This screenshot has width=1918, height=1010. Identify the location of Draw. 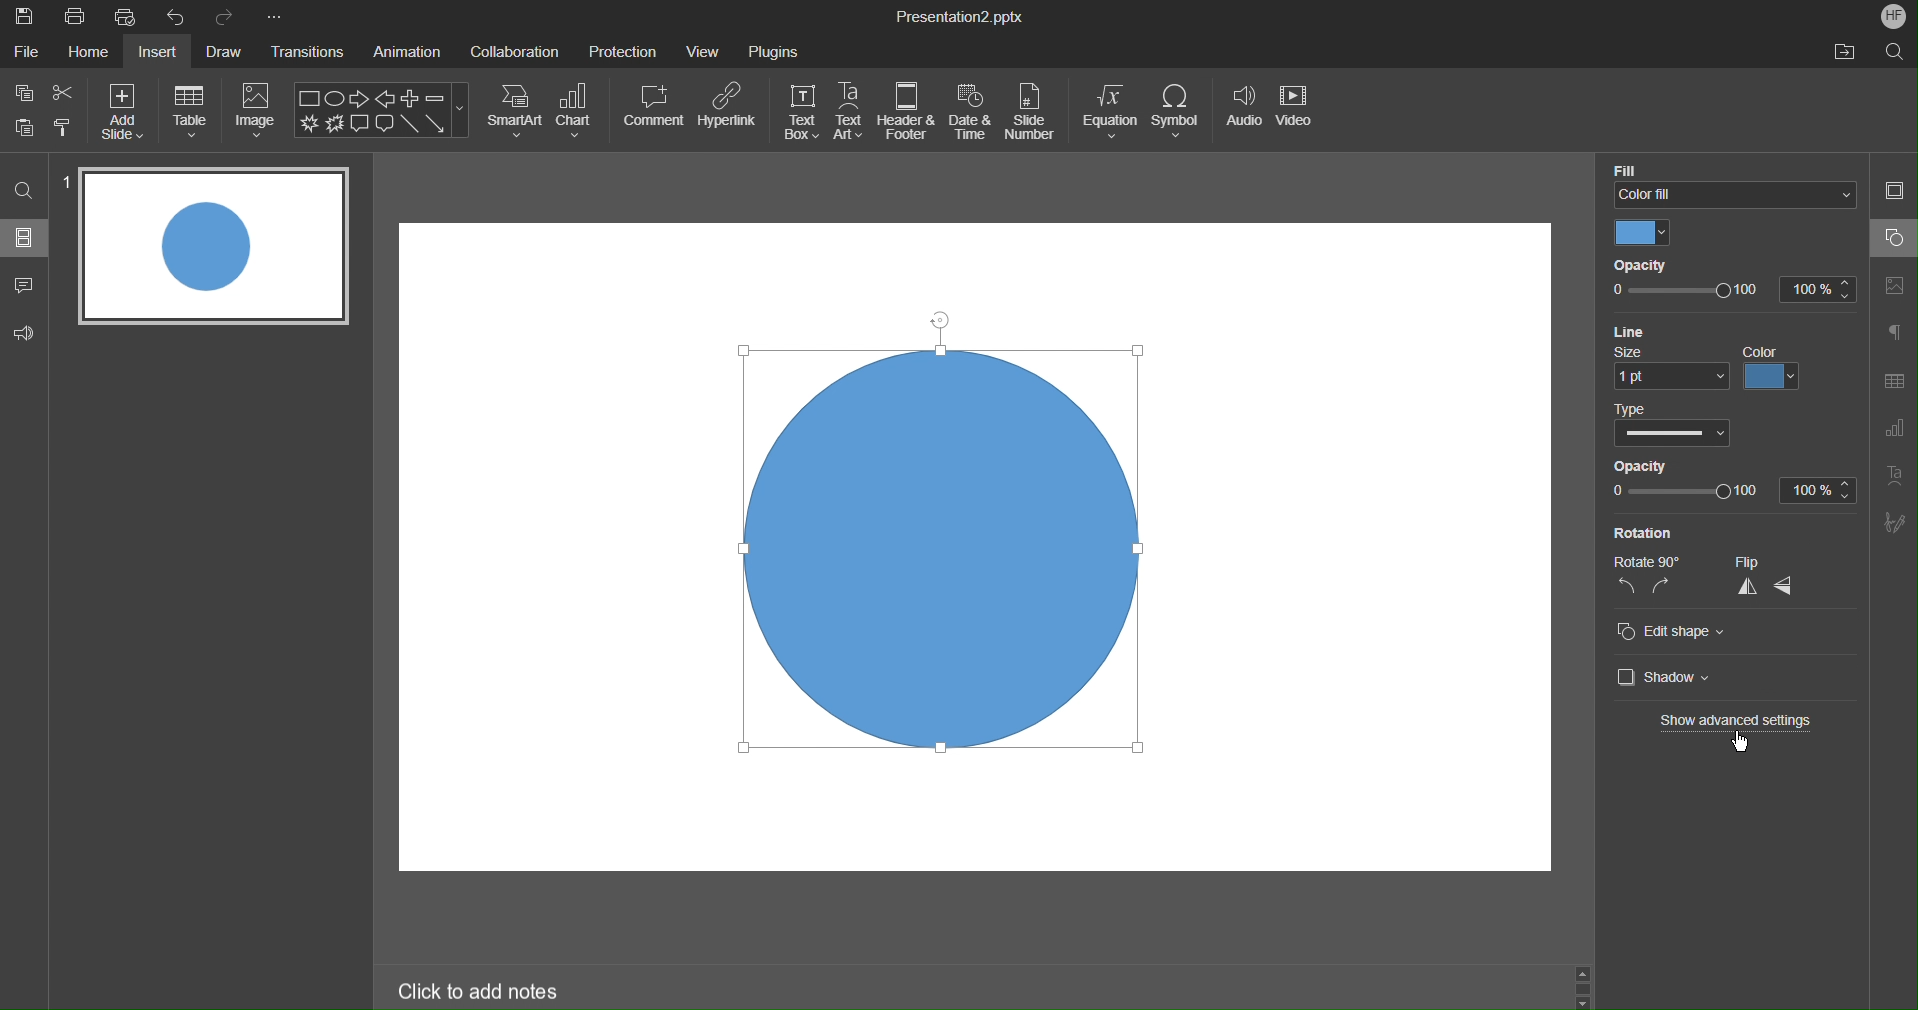
(228, 52).